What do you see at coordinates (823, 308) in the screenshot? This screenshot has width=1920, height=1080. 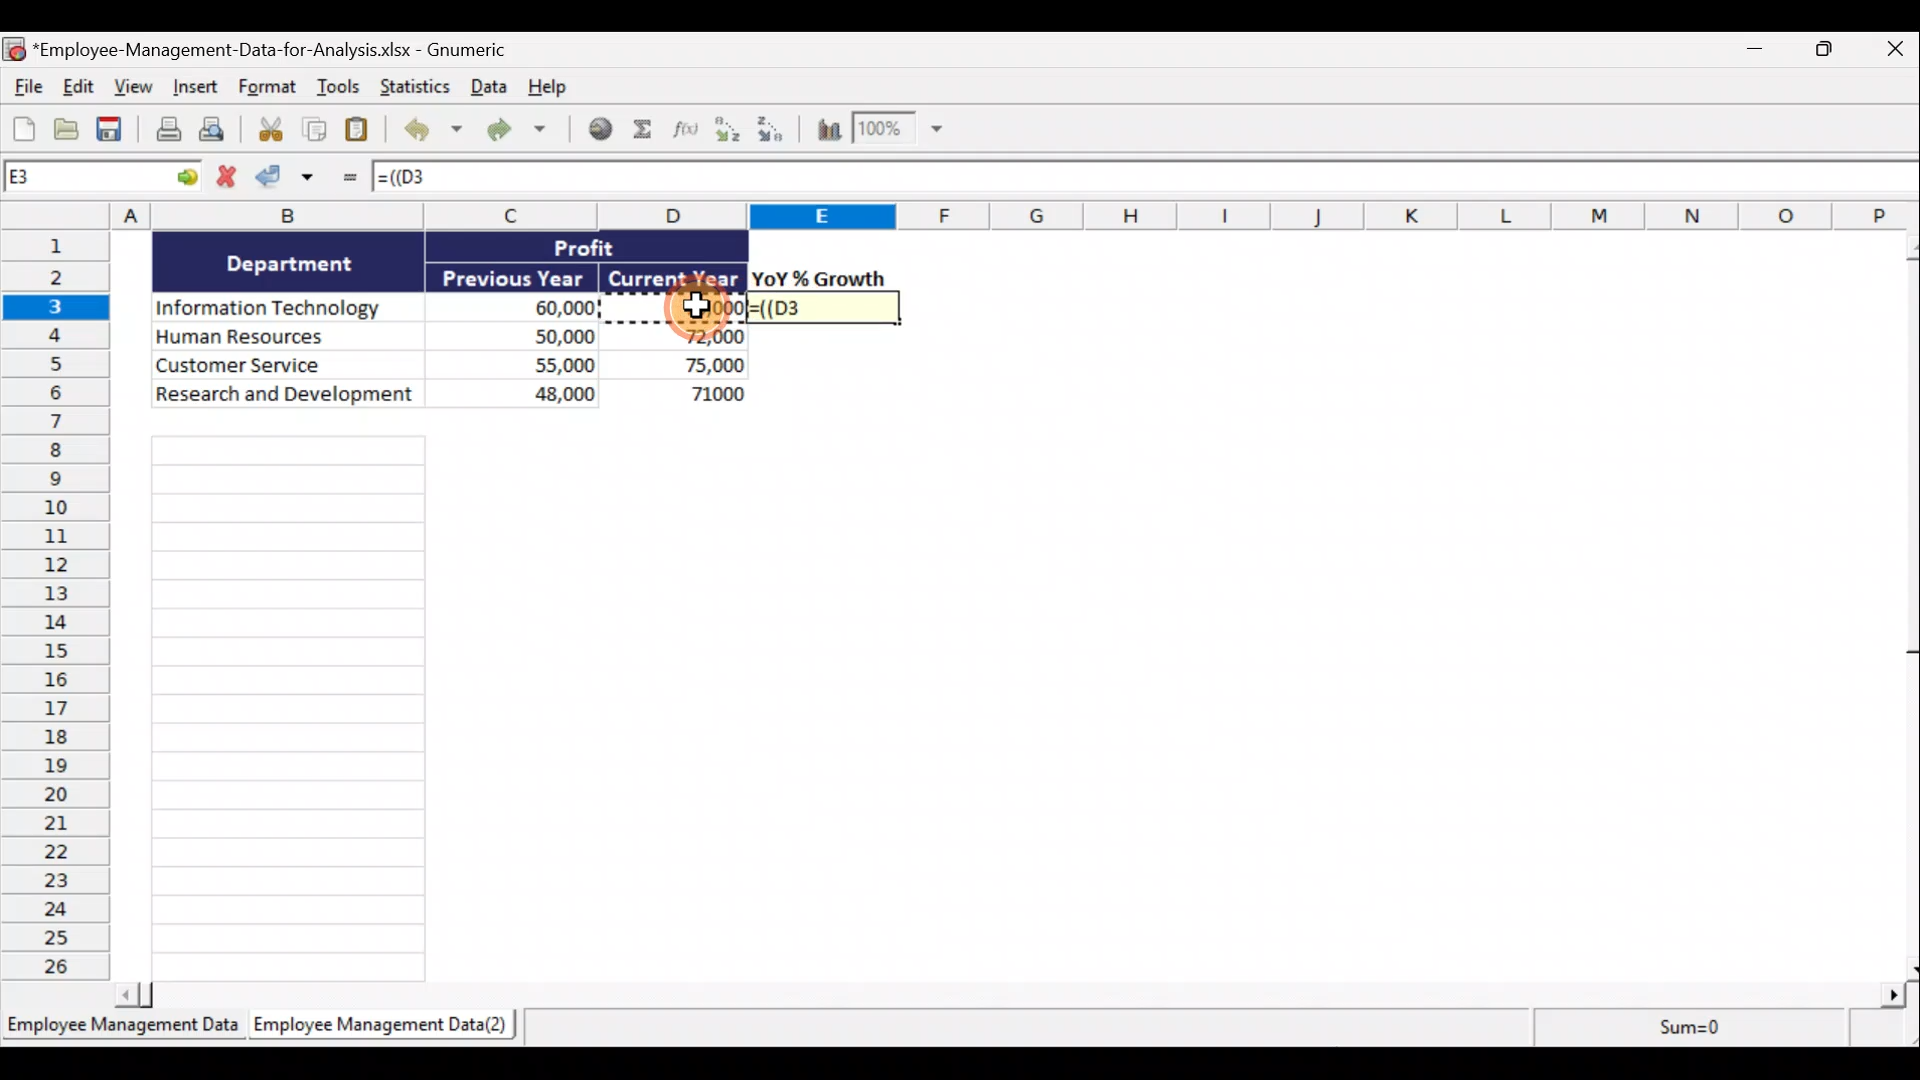 I see `=((D3` at bounding box center [823, 308].